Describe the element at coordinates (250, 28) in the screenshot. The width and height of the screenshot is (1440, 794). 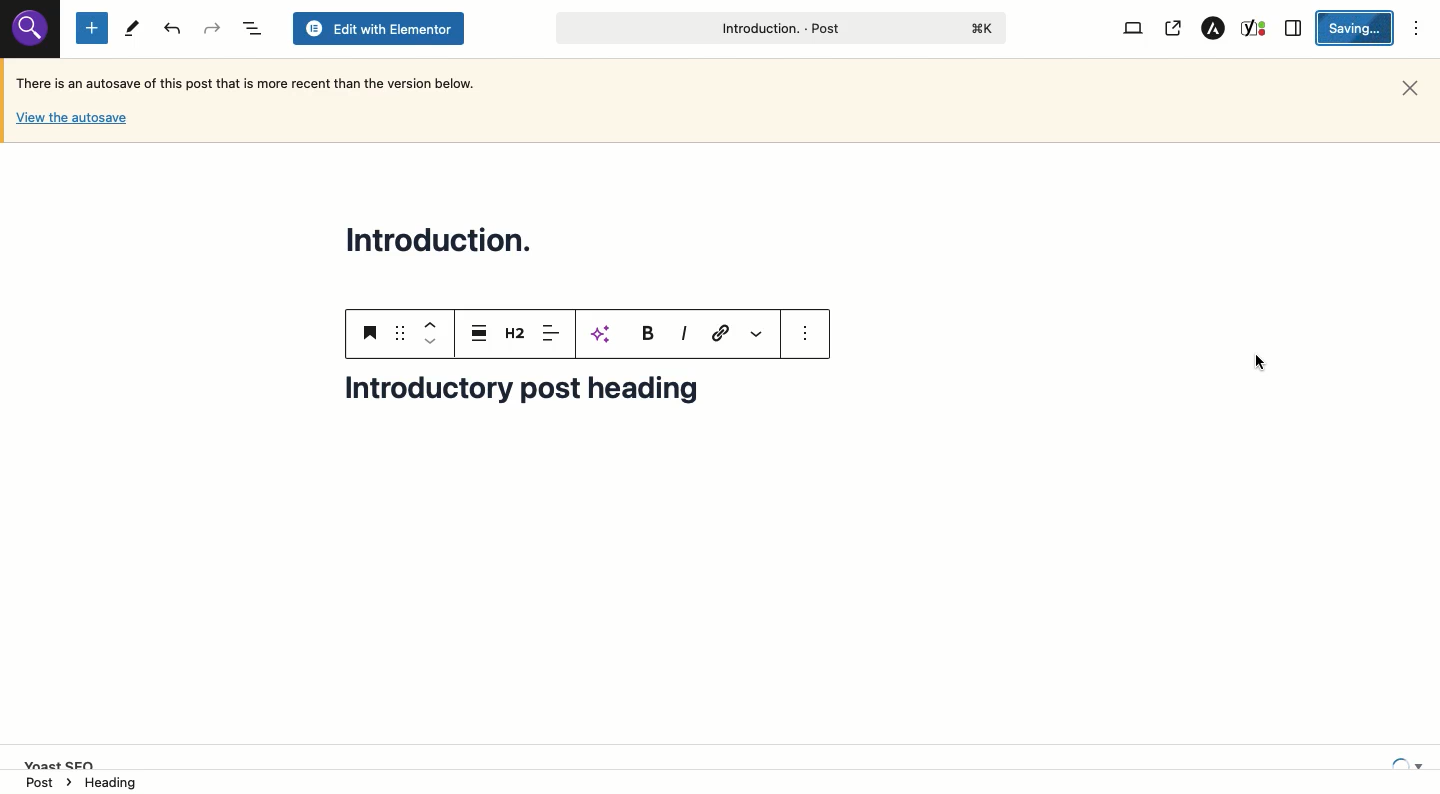
I see `Document overview` at that location.